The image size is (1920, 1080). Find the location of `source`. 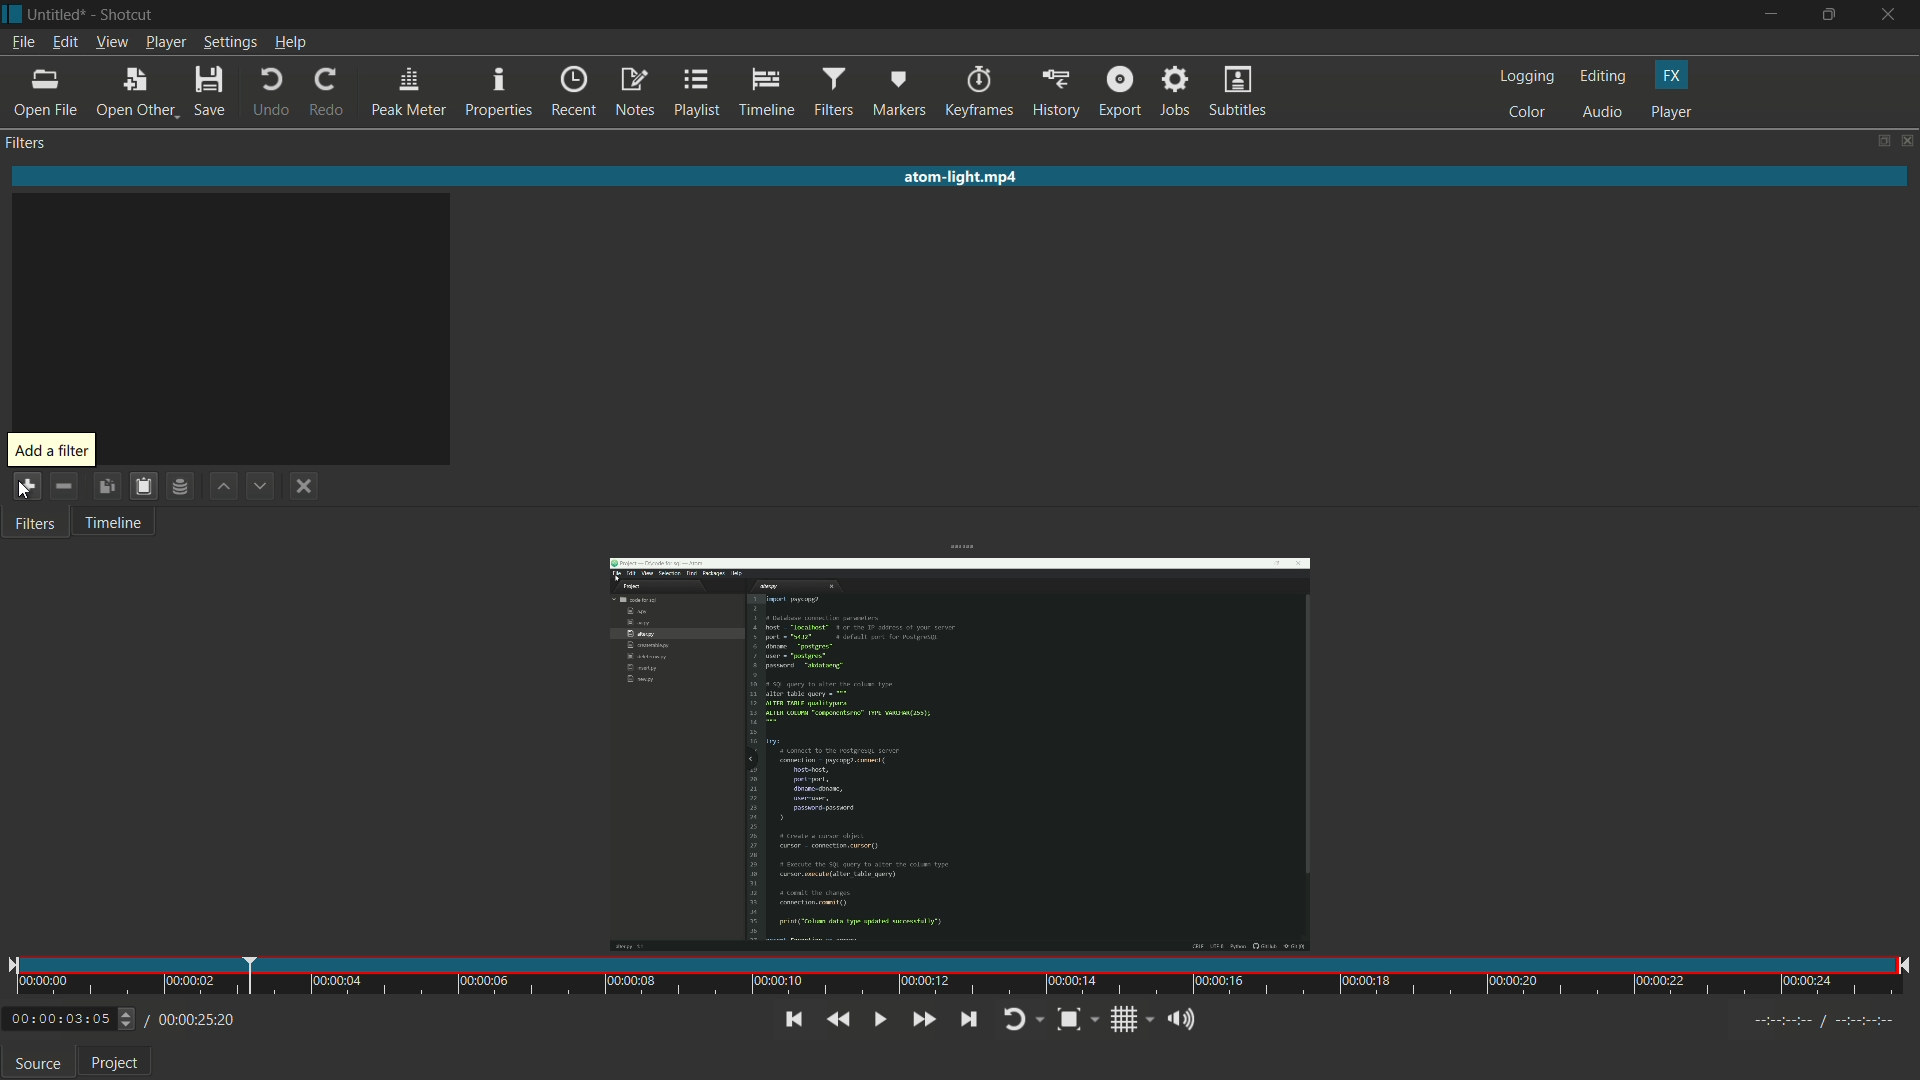

source is located at coordinates (38, 1065).